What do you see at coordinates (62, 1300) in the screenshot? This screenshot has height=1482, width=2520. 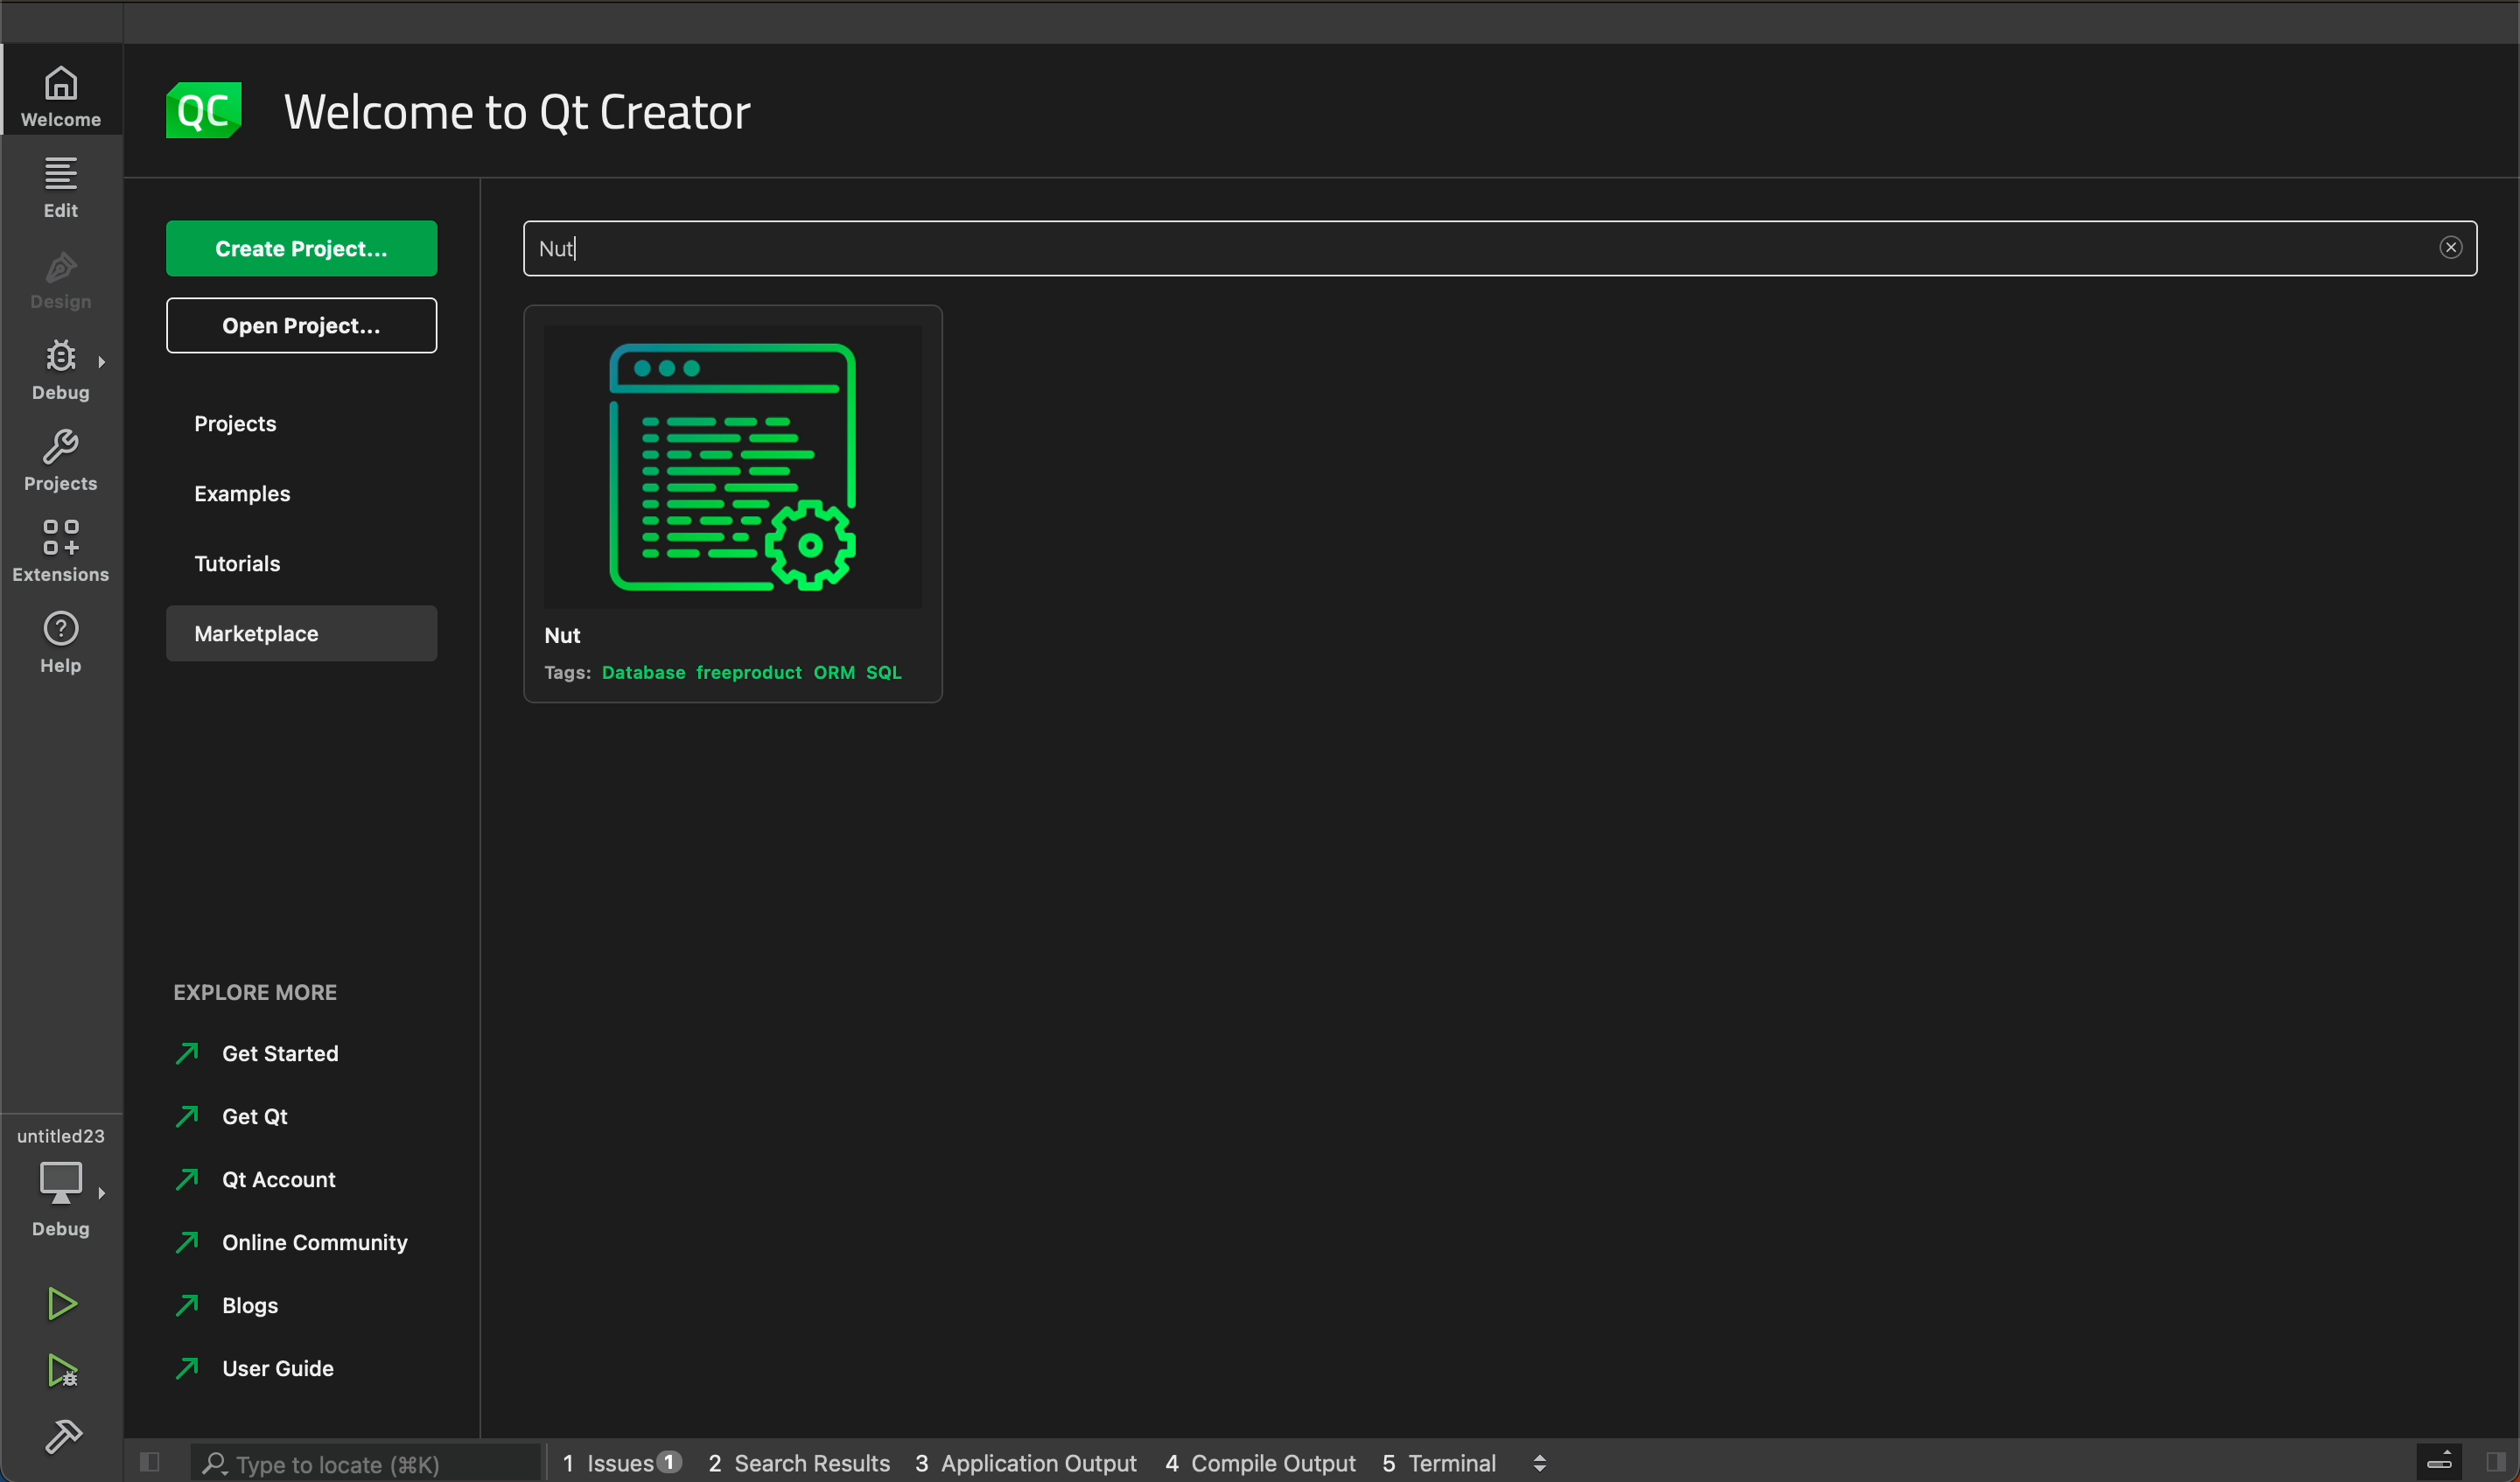 I see `run` at bounding box center [62, 1300].